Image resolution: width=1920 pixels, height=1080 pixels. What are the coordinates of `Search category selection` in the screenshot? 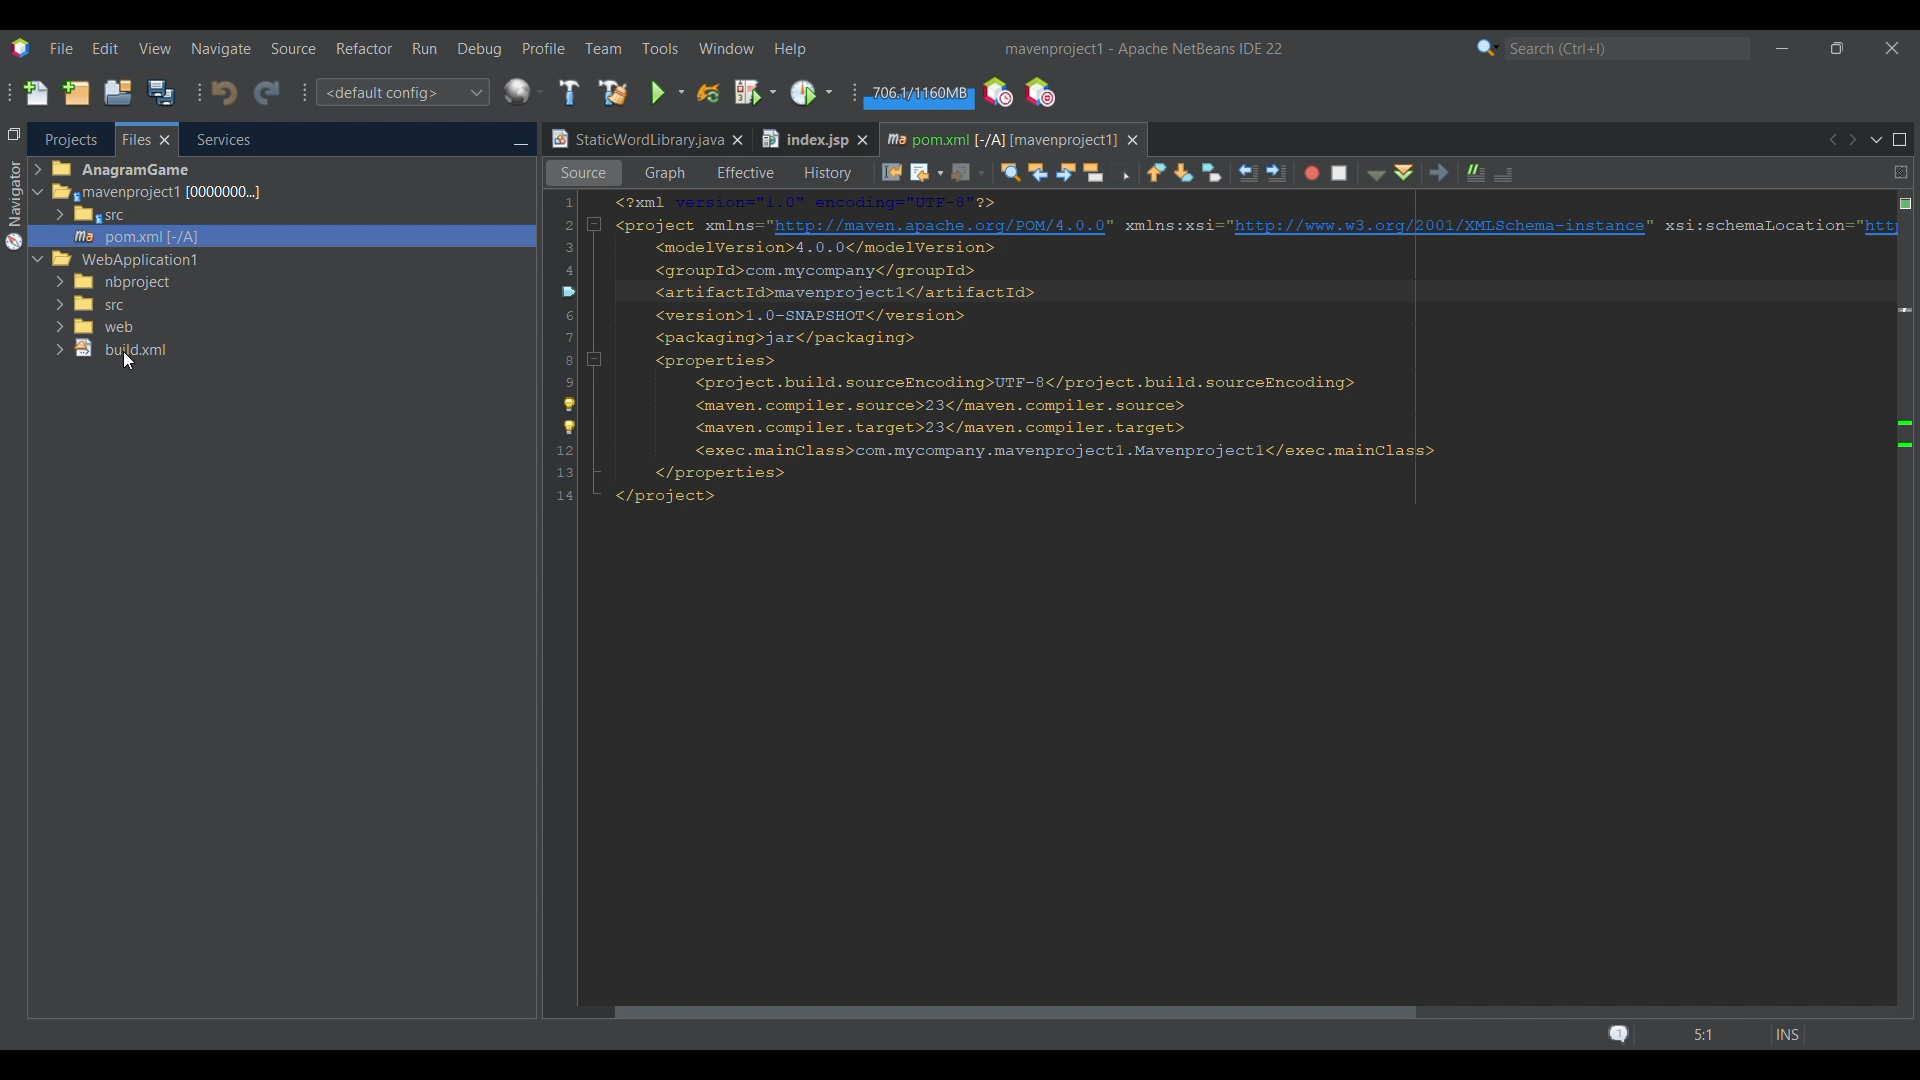 It's located at (1488, 48).